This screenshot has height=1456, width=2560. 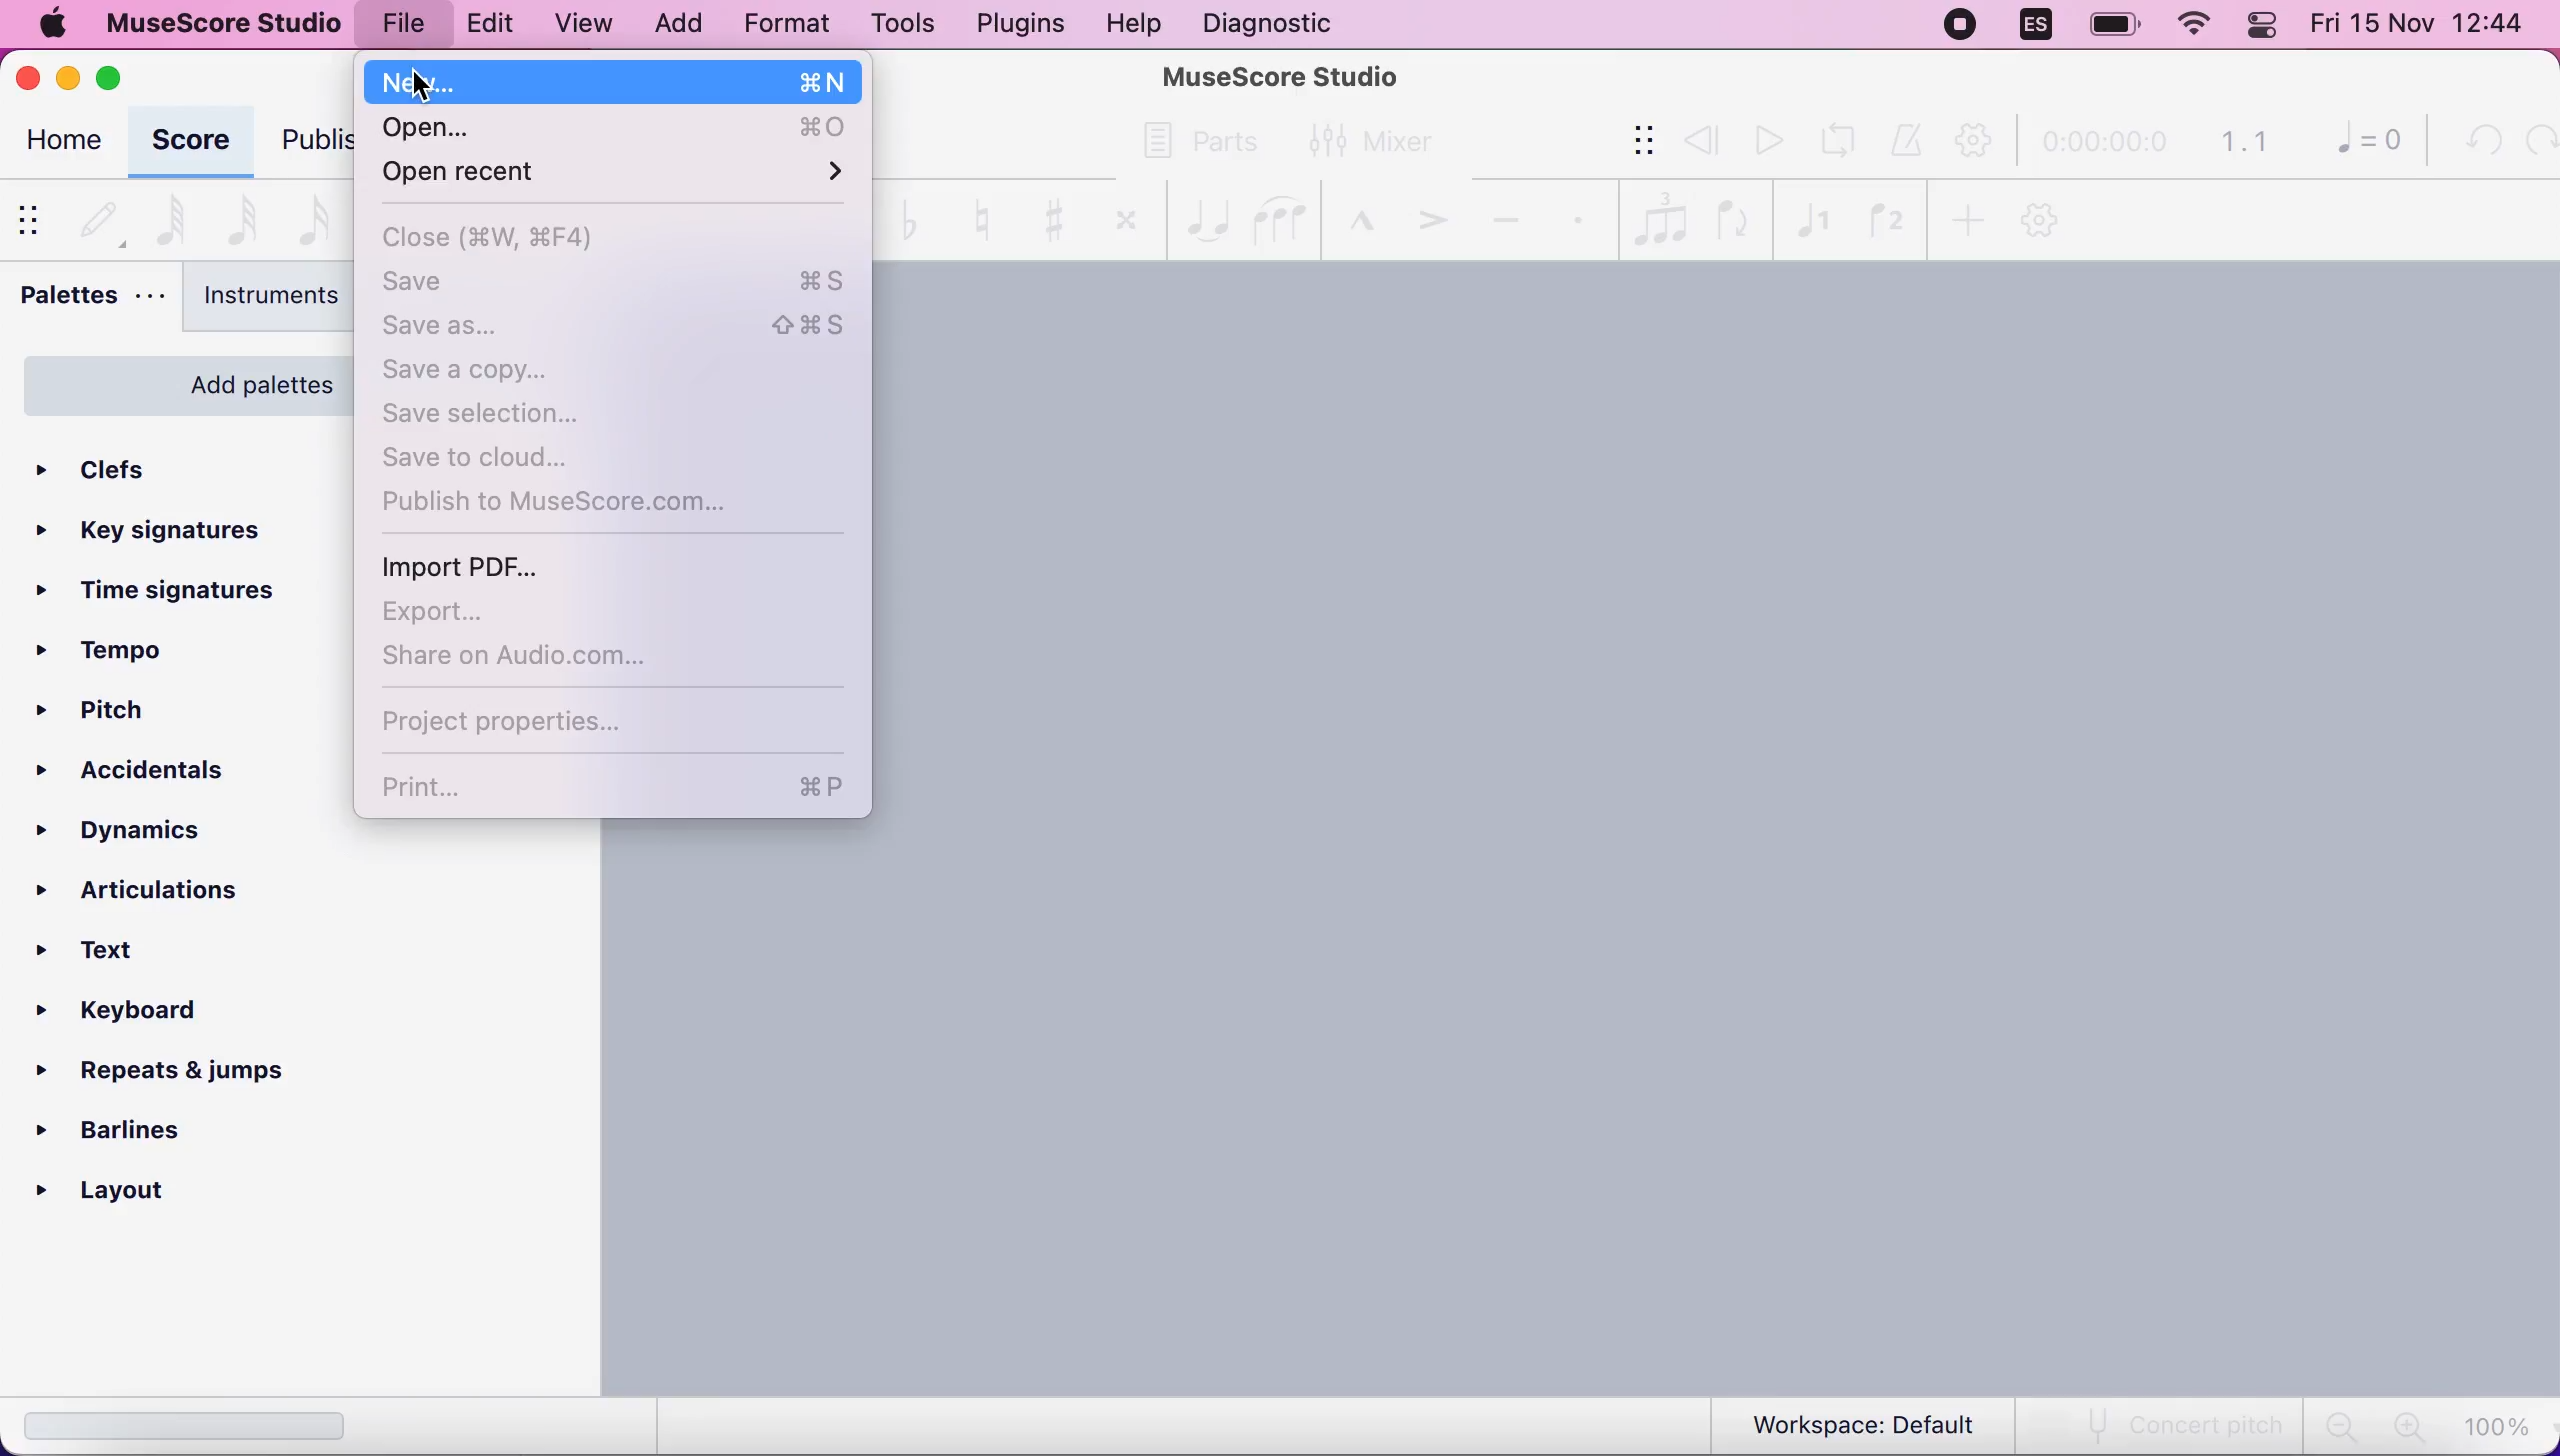 What do you see at coordinates (30, 77) in the screenshot?
I see `close` at bounding box center [30, 77].